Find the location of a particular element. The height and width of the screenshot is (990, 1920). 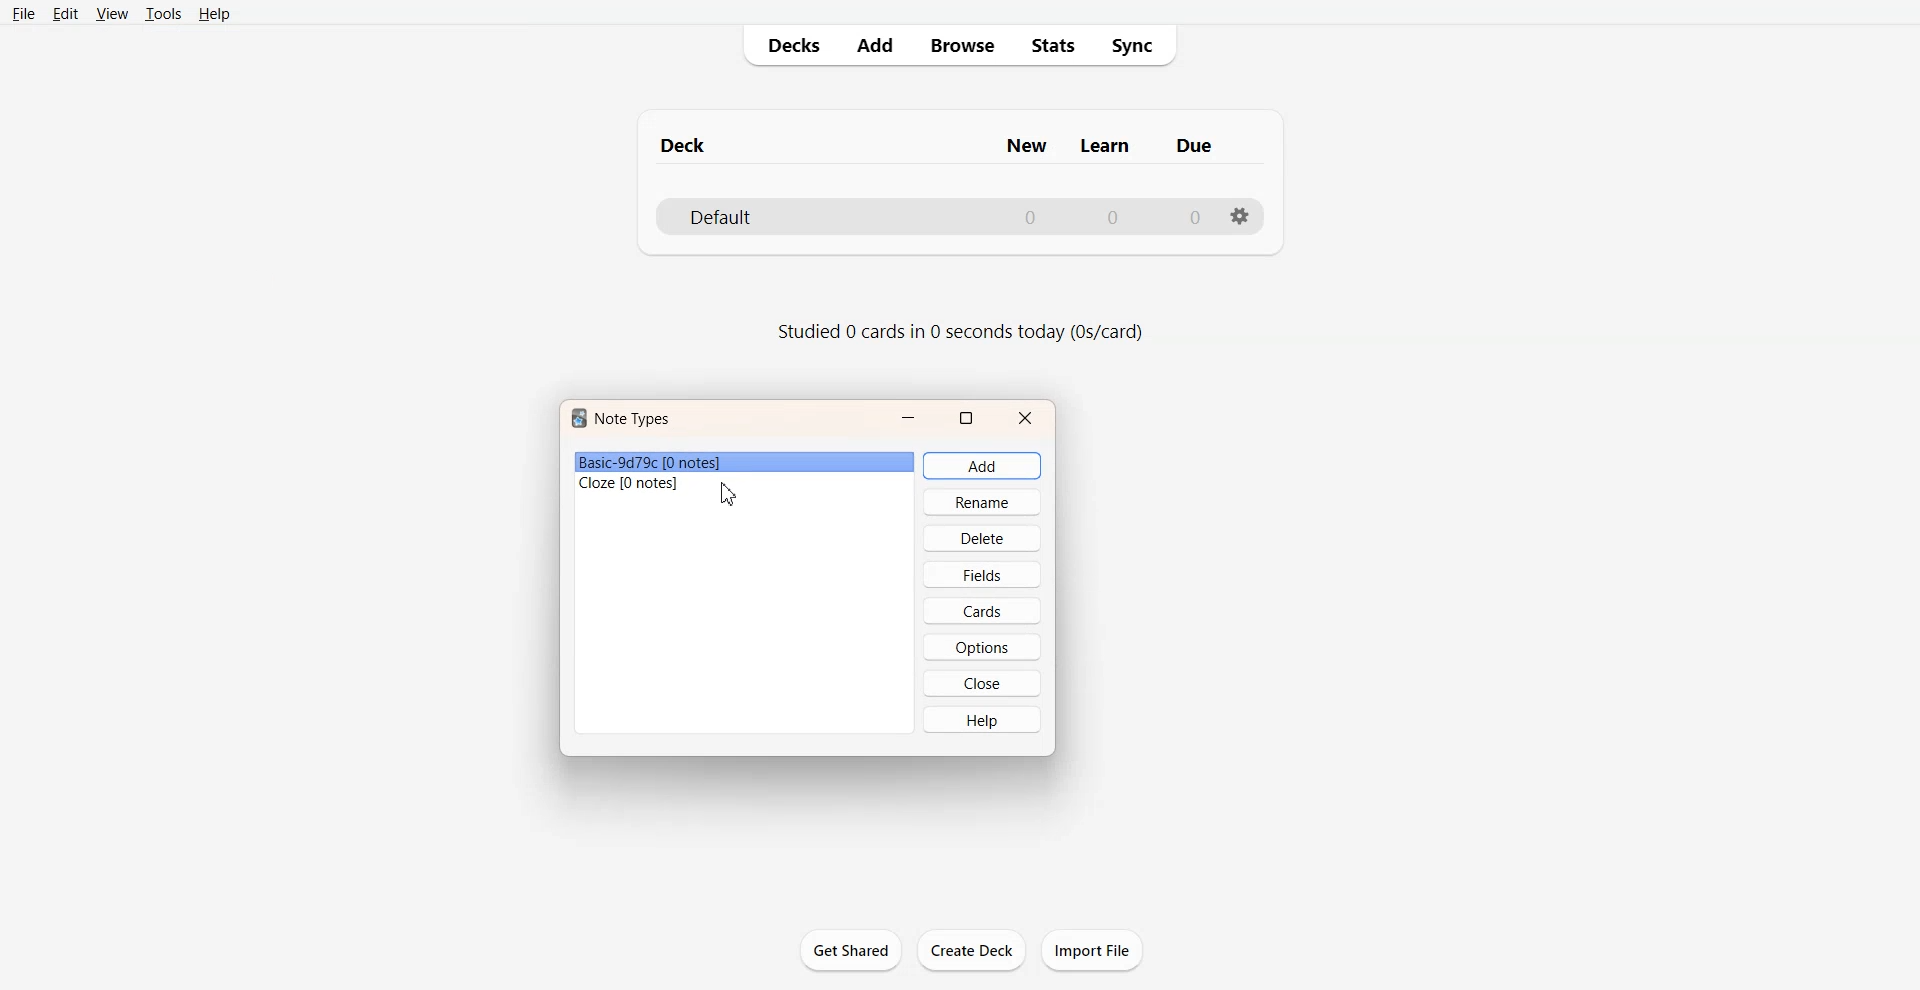

cursor is located at coordinates (736, 499).